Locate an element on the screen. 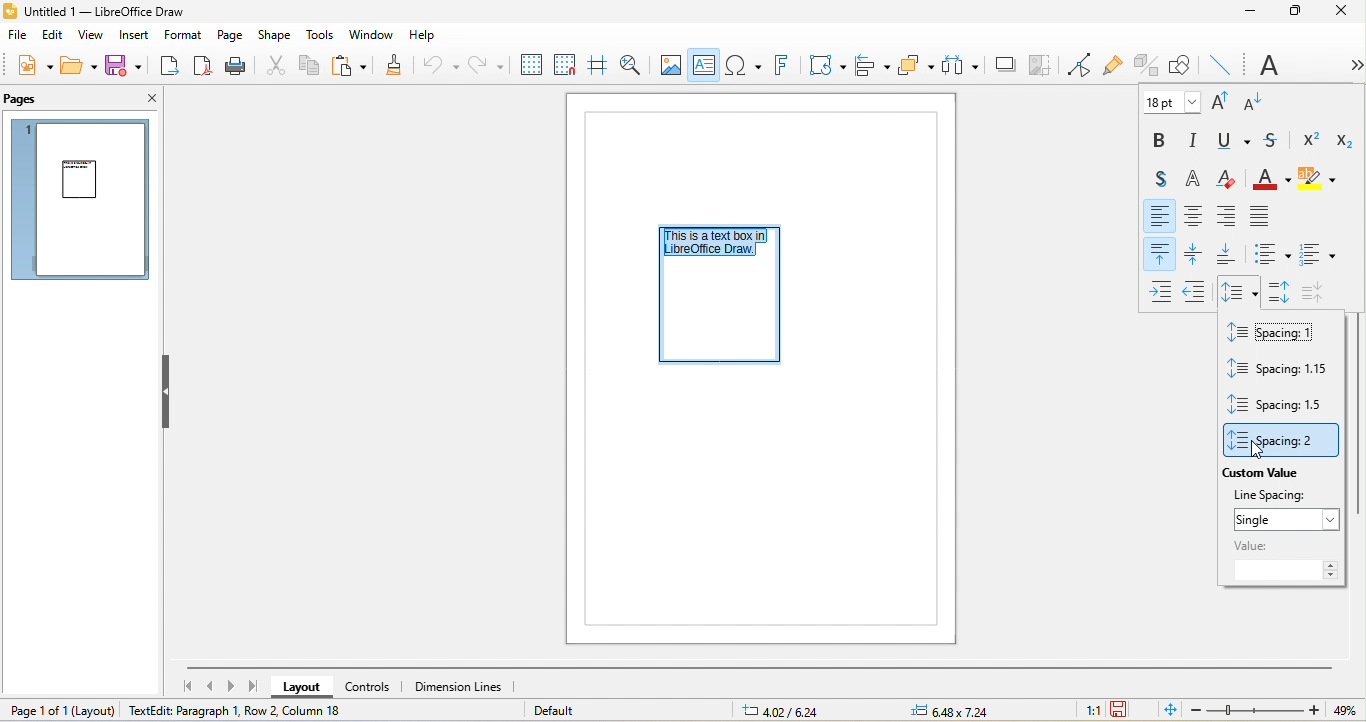 The width and height of the screenshot is (1366, 722). more option is located at coordinates (1347, 65).